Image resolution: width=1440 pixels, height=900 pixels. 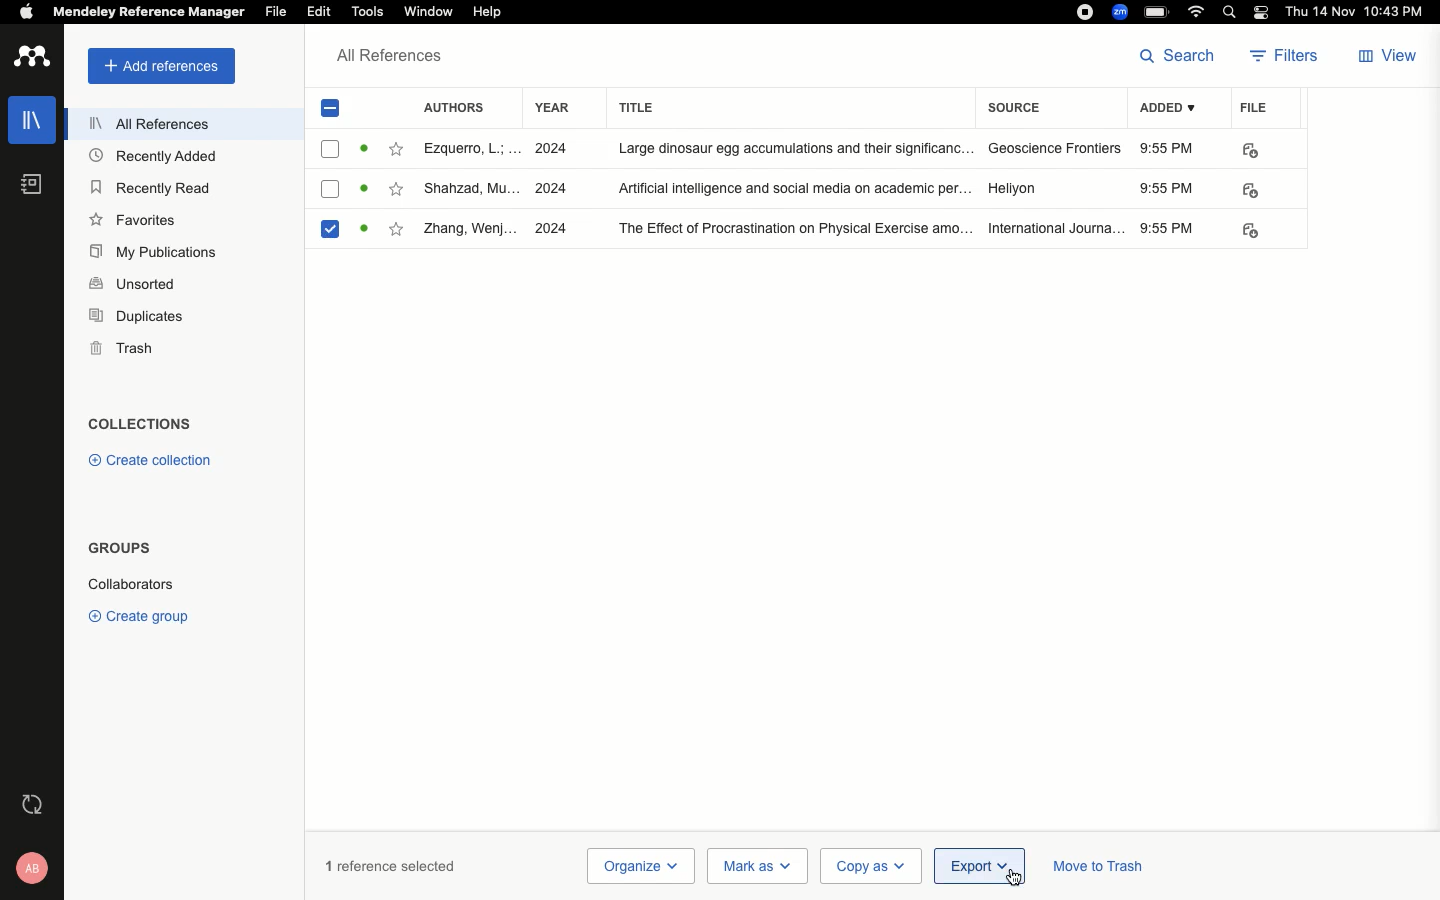 What do you see at coordinates (757, 866) in the screenshot?
I see `Mark as` at bounding box center [757, 866].